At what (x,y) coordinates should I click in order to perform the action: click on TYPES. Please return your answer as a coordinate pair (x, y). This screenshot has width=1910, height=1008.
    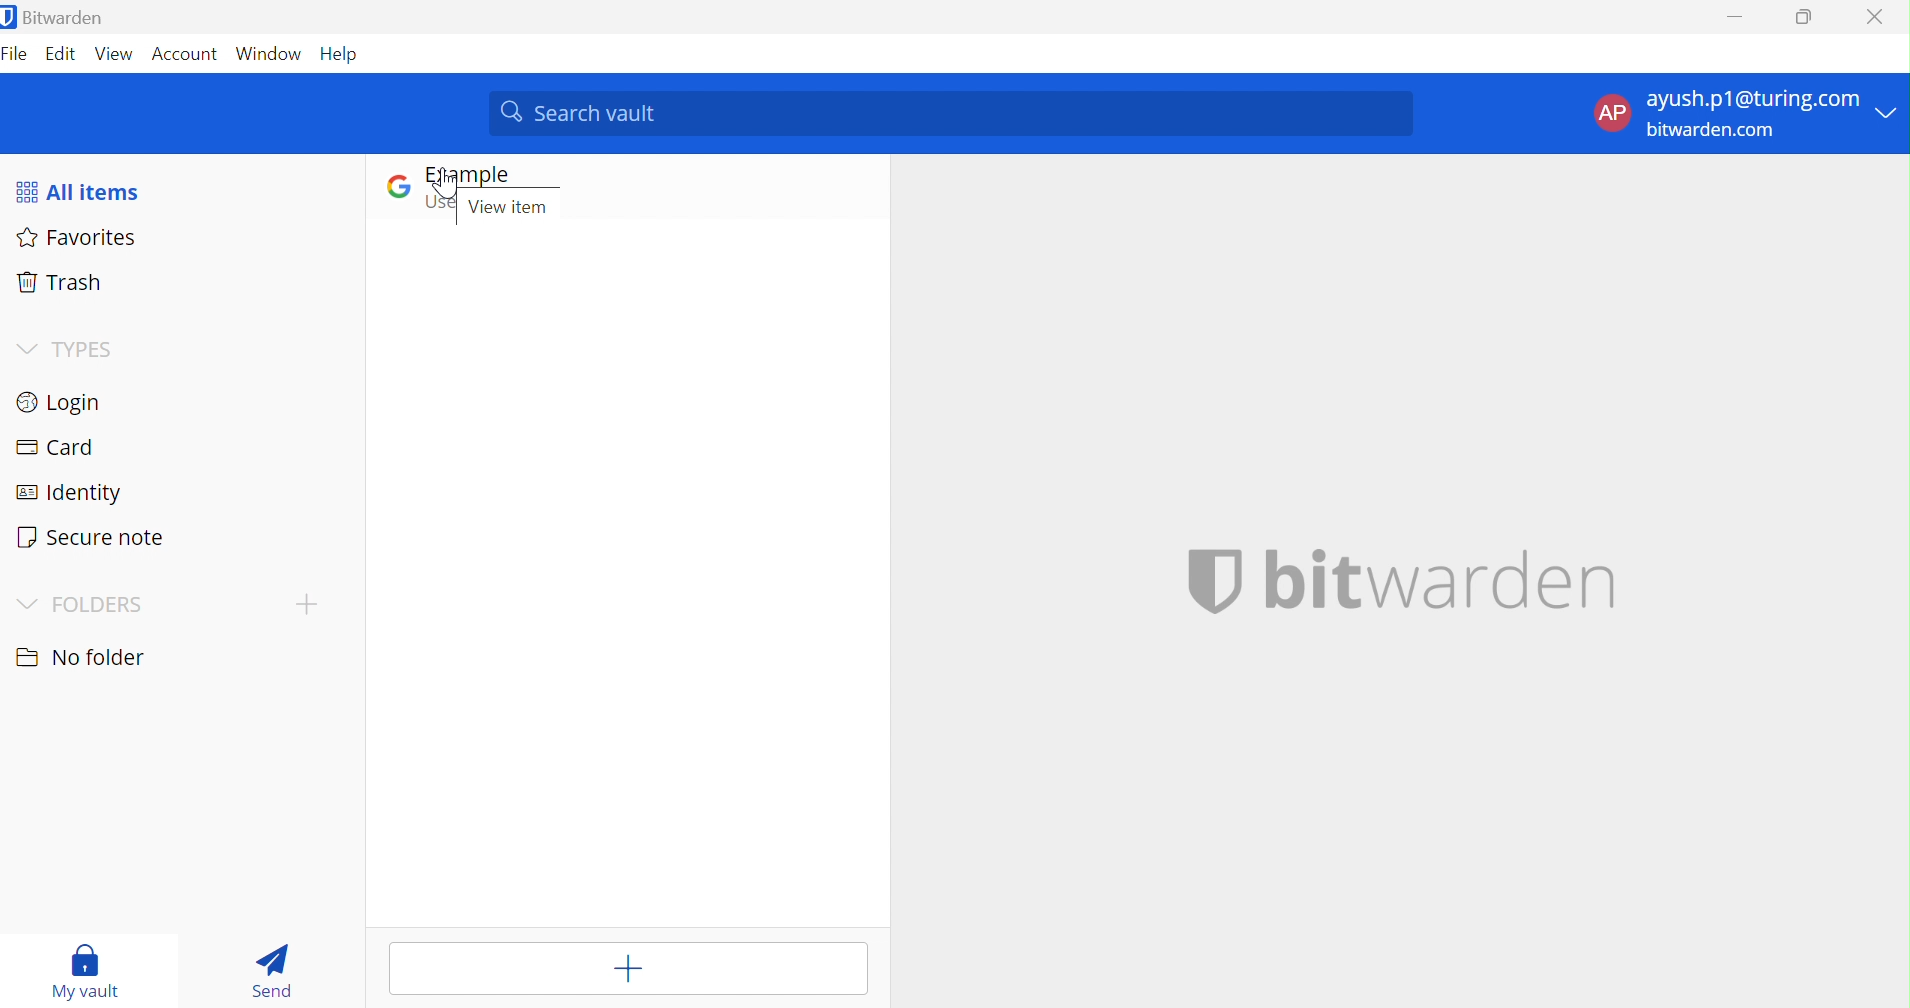
    Looking at the image, I should click on (87, 348).